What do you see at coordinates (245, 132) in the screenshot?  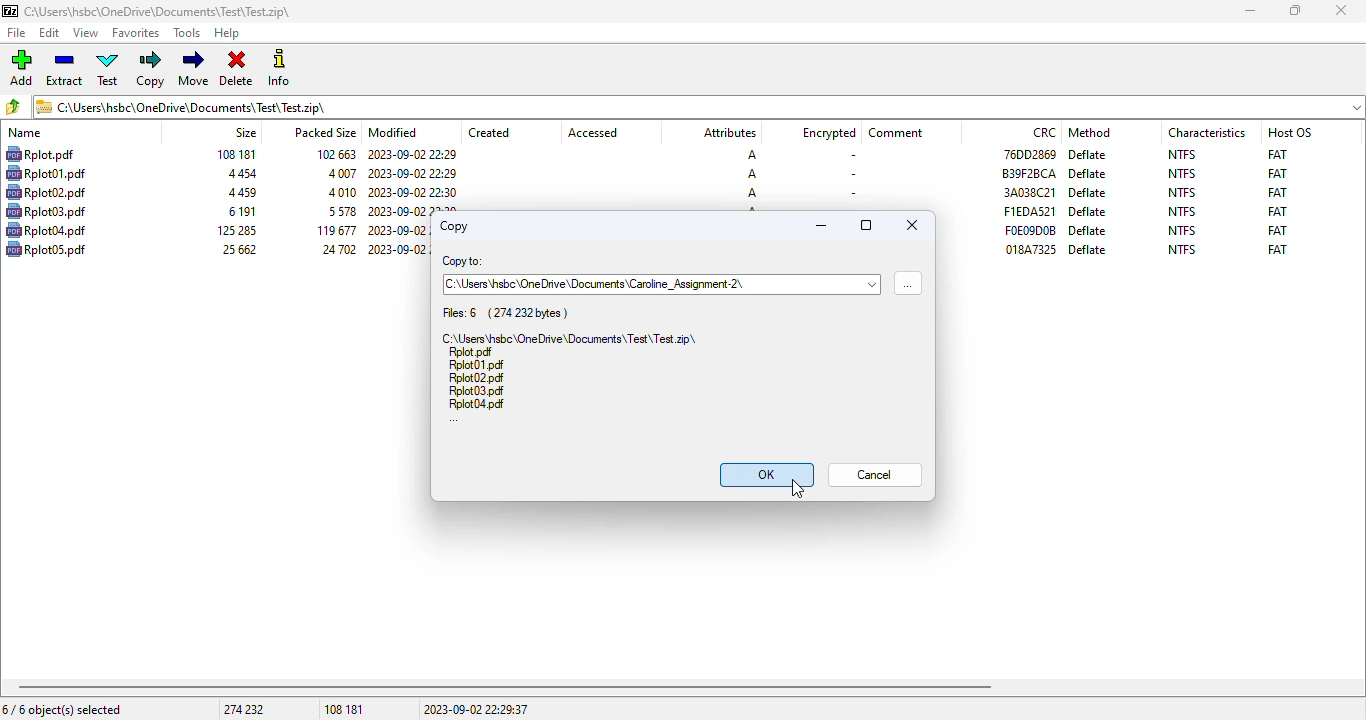 I see `size` at bounding box center [245, 132].